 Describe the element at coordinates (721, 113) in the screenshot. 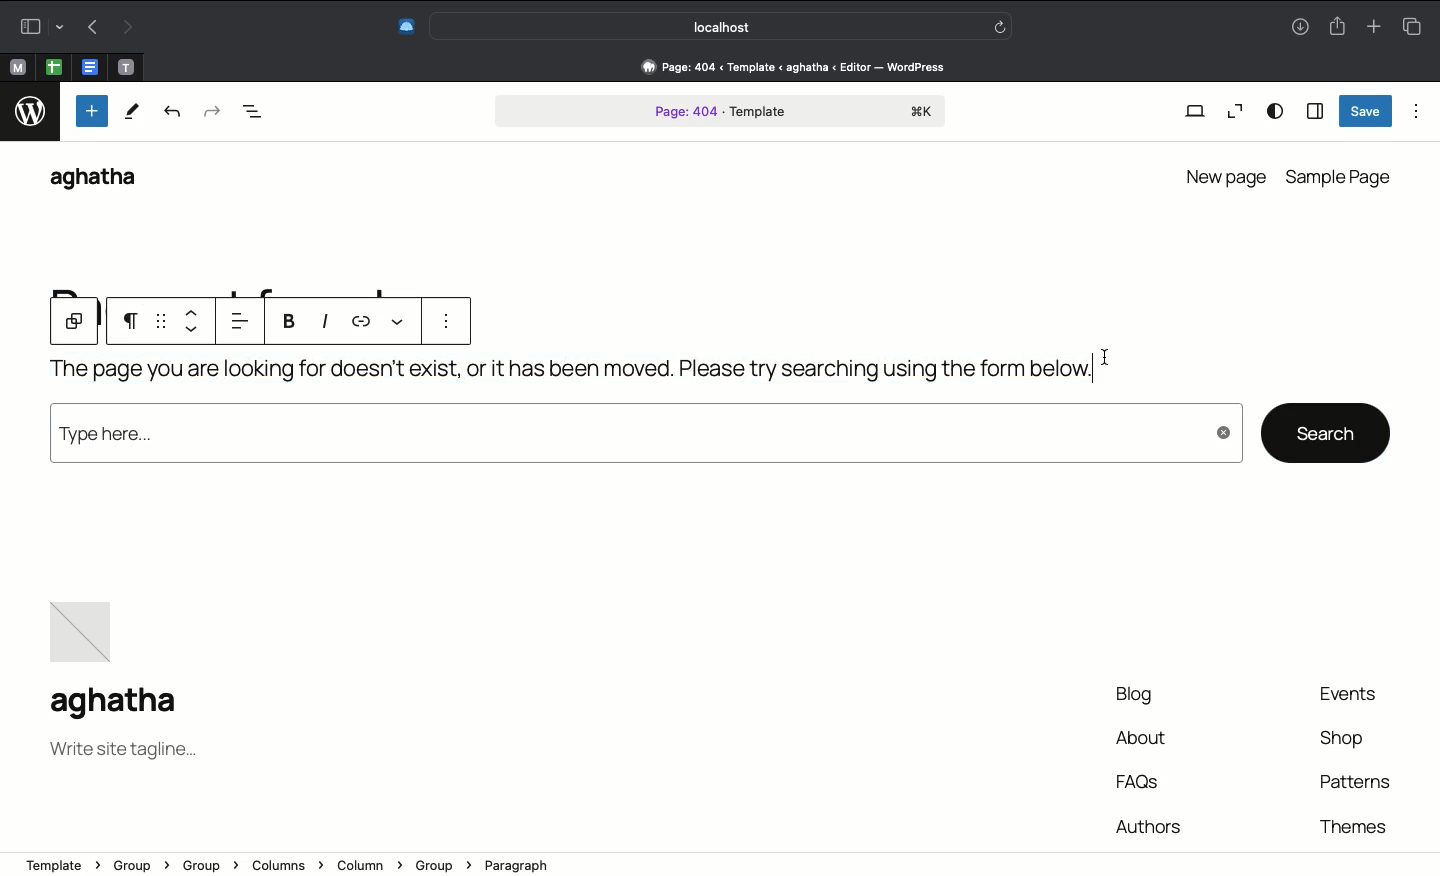

I see `Page 404` at that location.